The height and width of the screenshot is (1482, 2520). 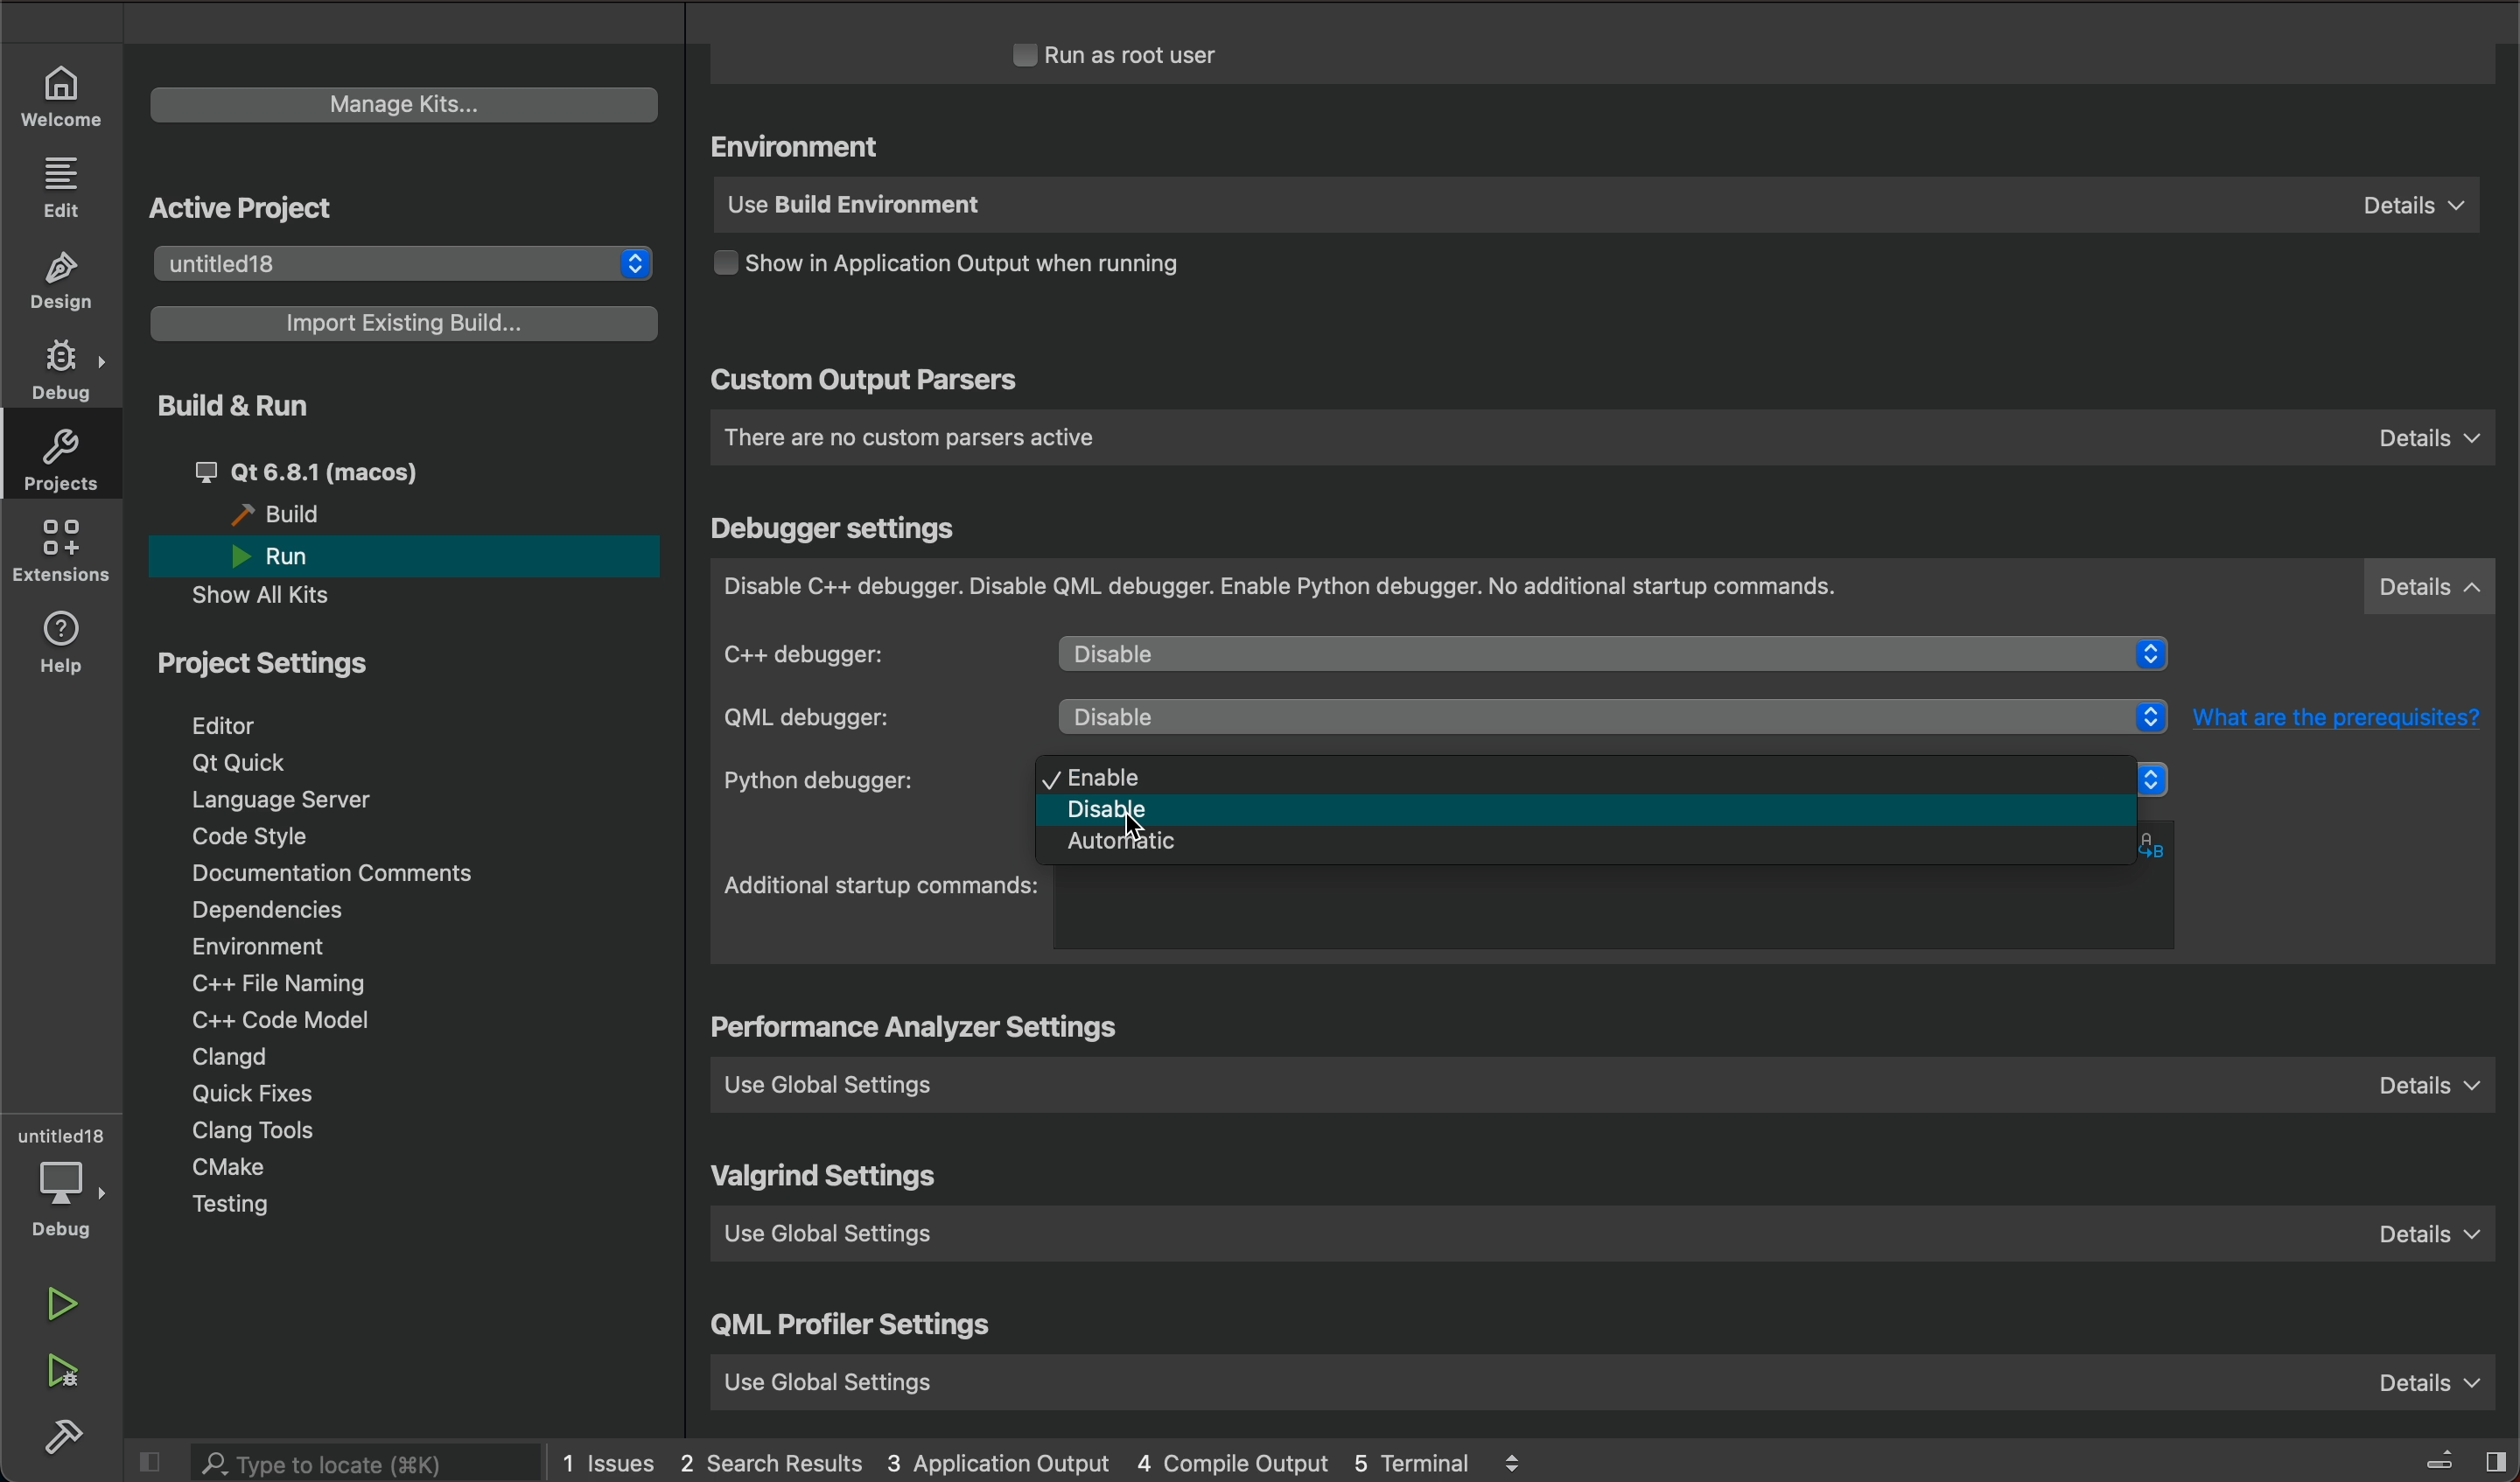 I want to click on build, so click(x=67, y=1437).